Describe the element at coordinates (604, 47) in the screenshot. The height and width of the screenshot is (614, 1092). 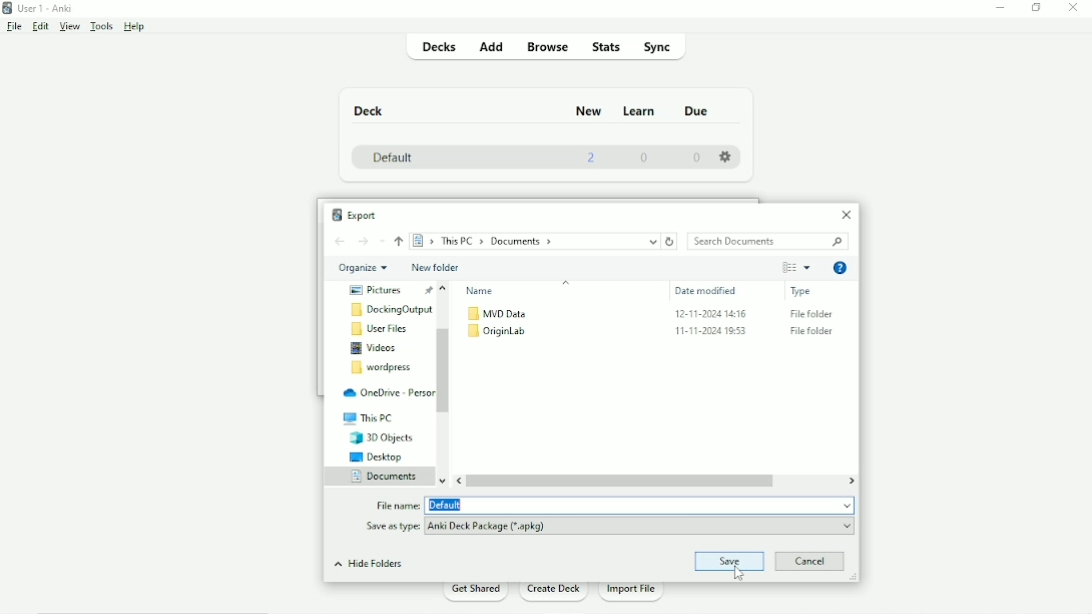
I see `Stats` at that location.